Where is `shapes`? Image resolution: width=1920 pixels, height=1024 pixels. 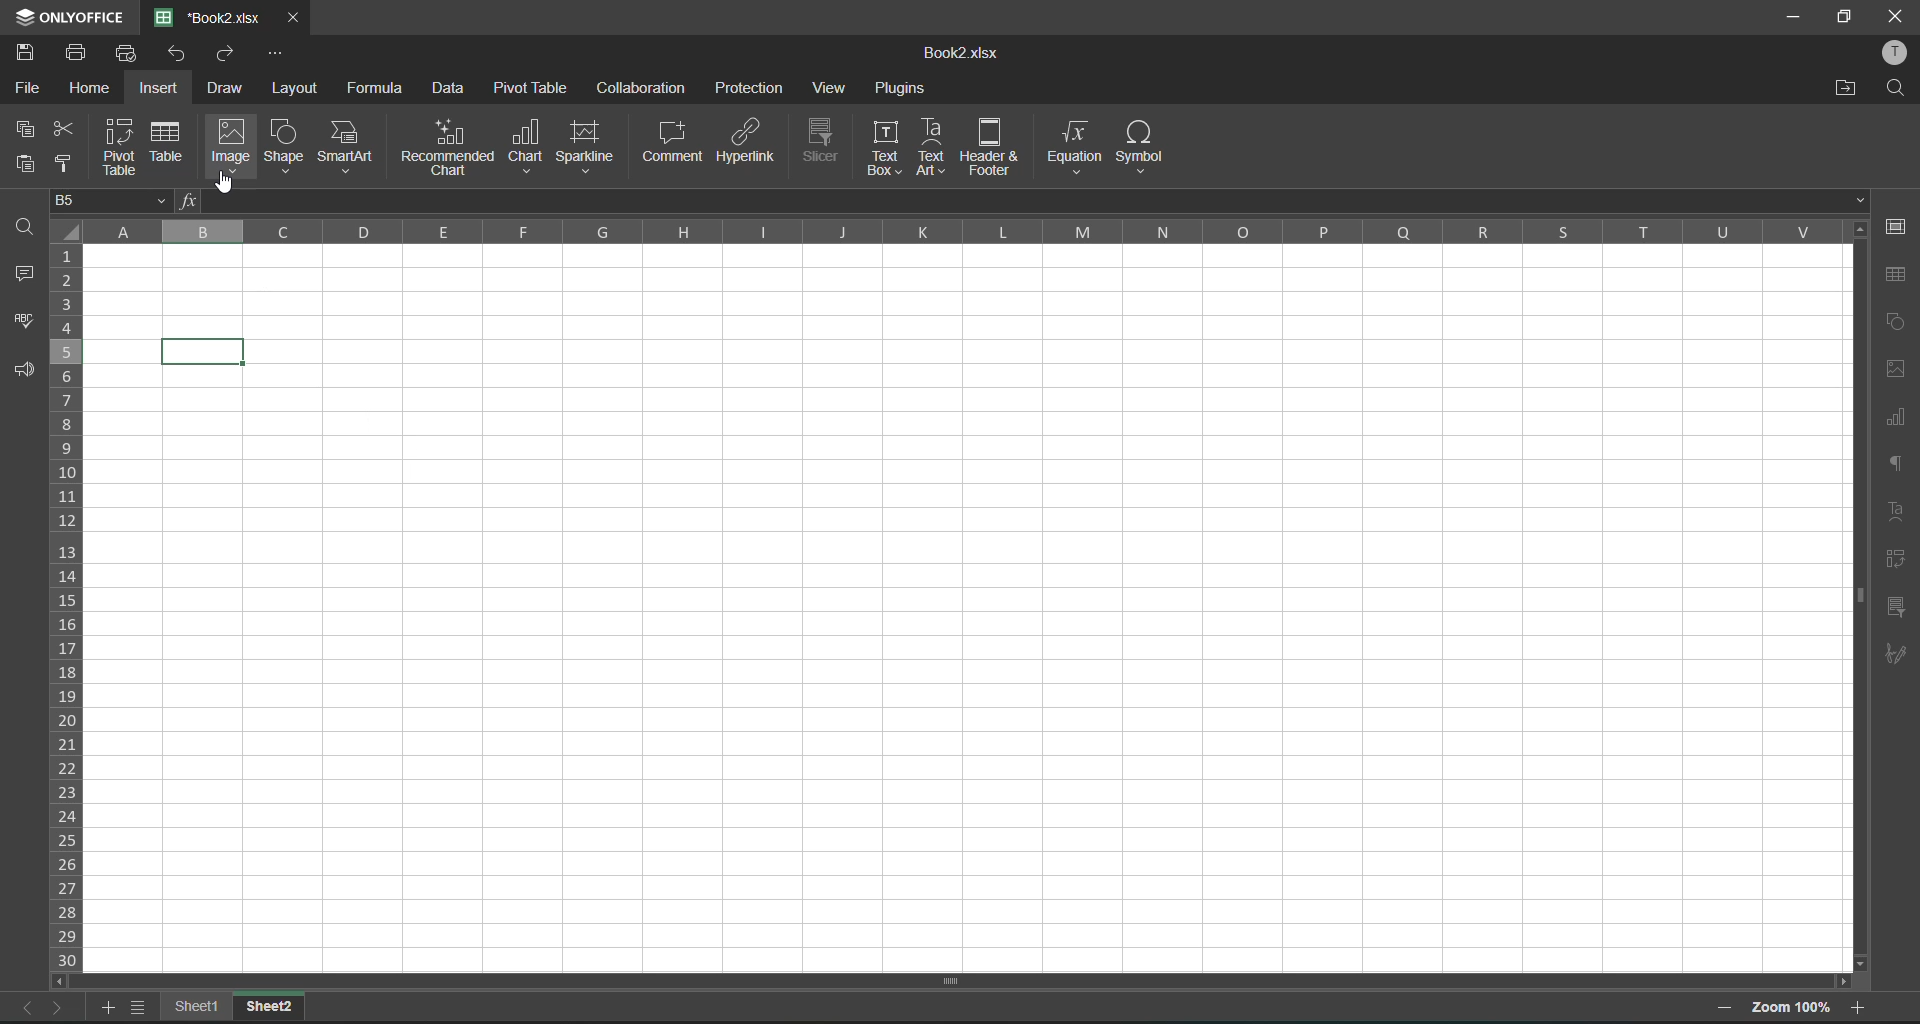
shapes is located at coordinates (1895, 326).